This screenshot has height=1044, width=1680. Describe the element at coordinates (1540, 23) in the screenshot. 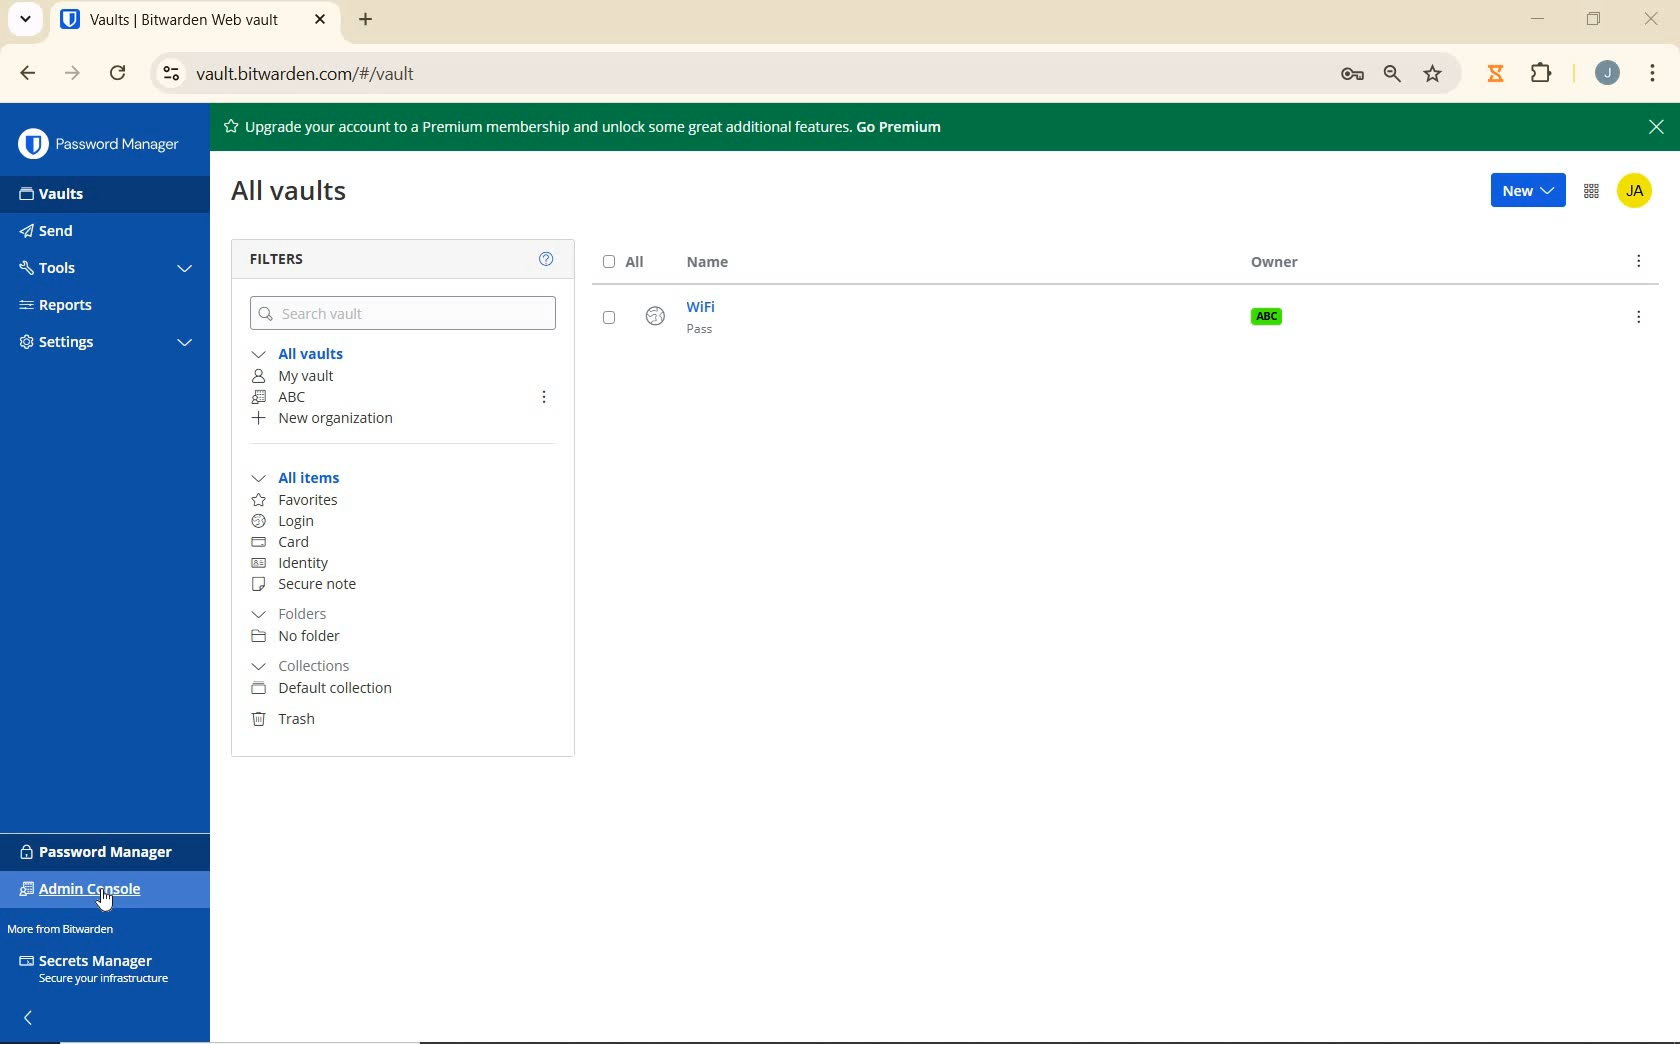

I see `MINIMIZE` at that location.